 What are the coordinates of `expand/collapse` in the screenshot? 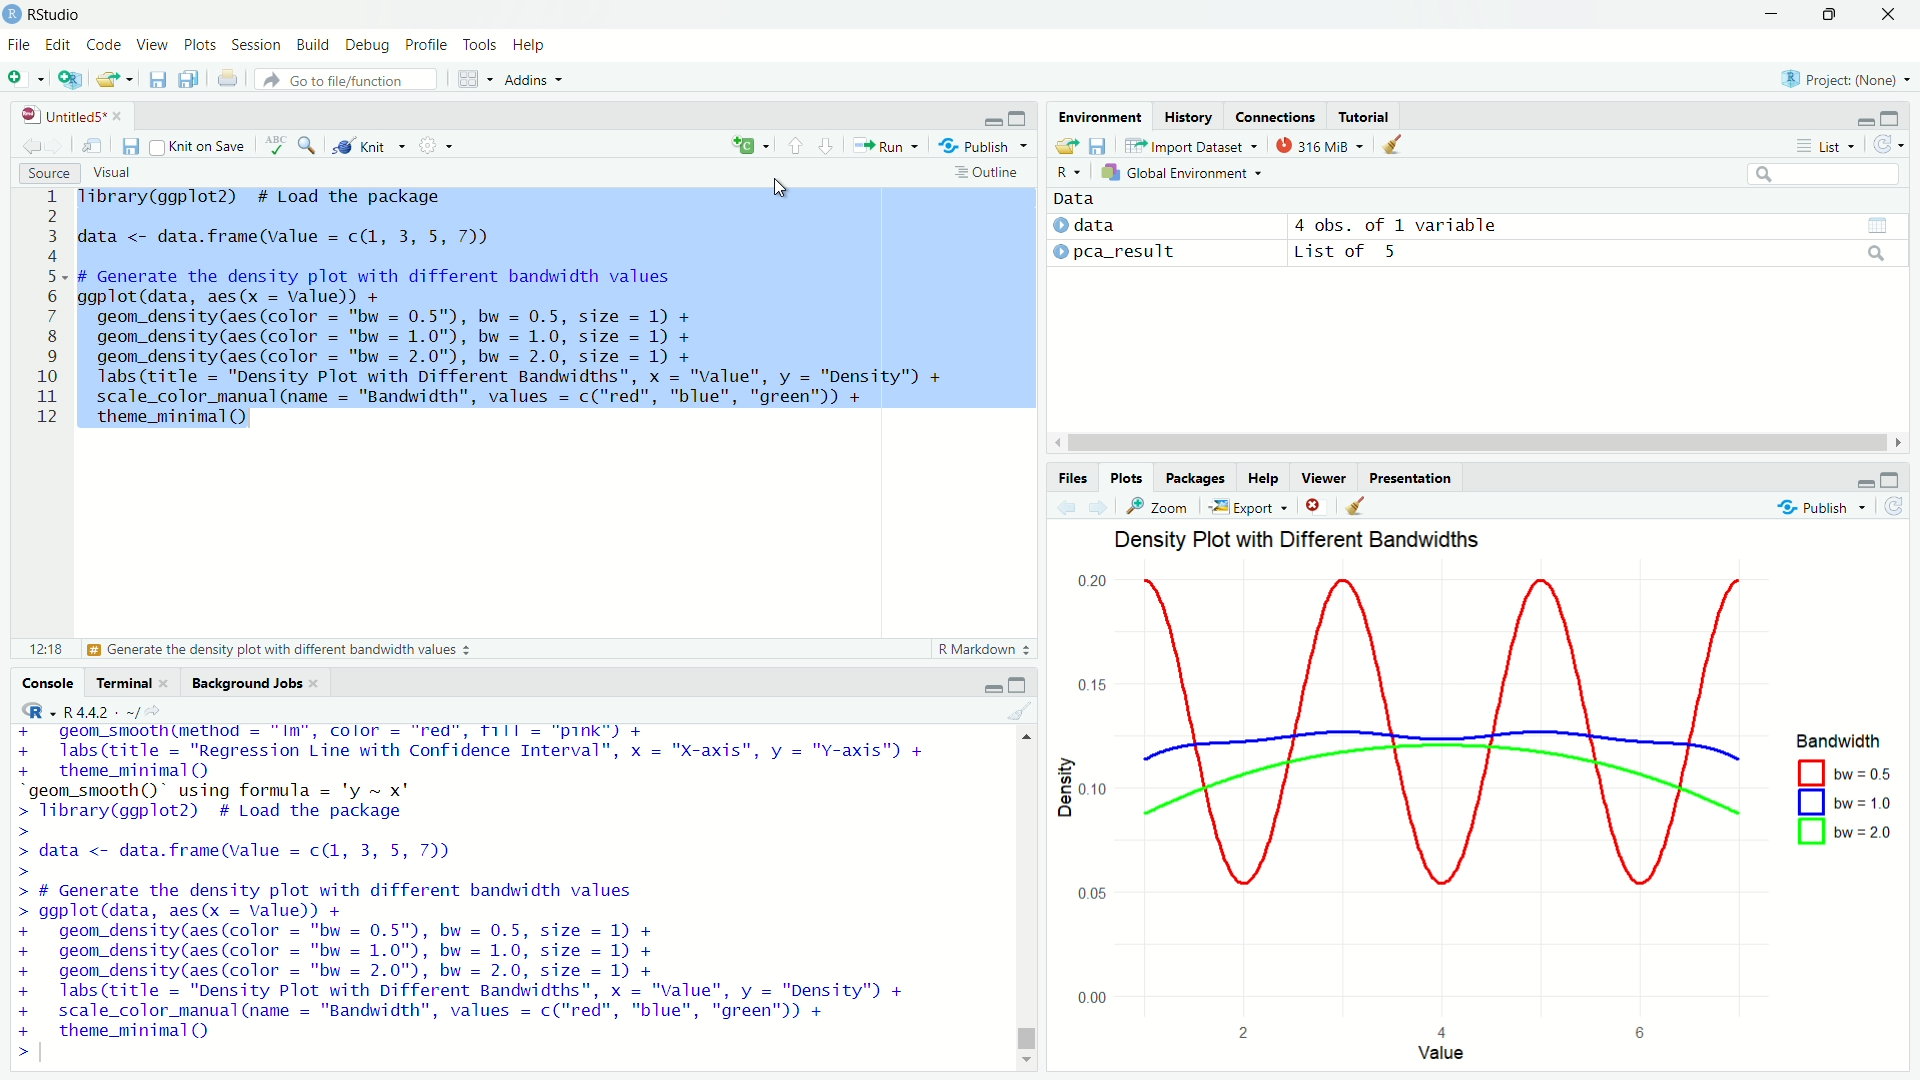 It's located at (1060, 250).